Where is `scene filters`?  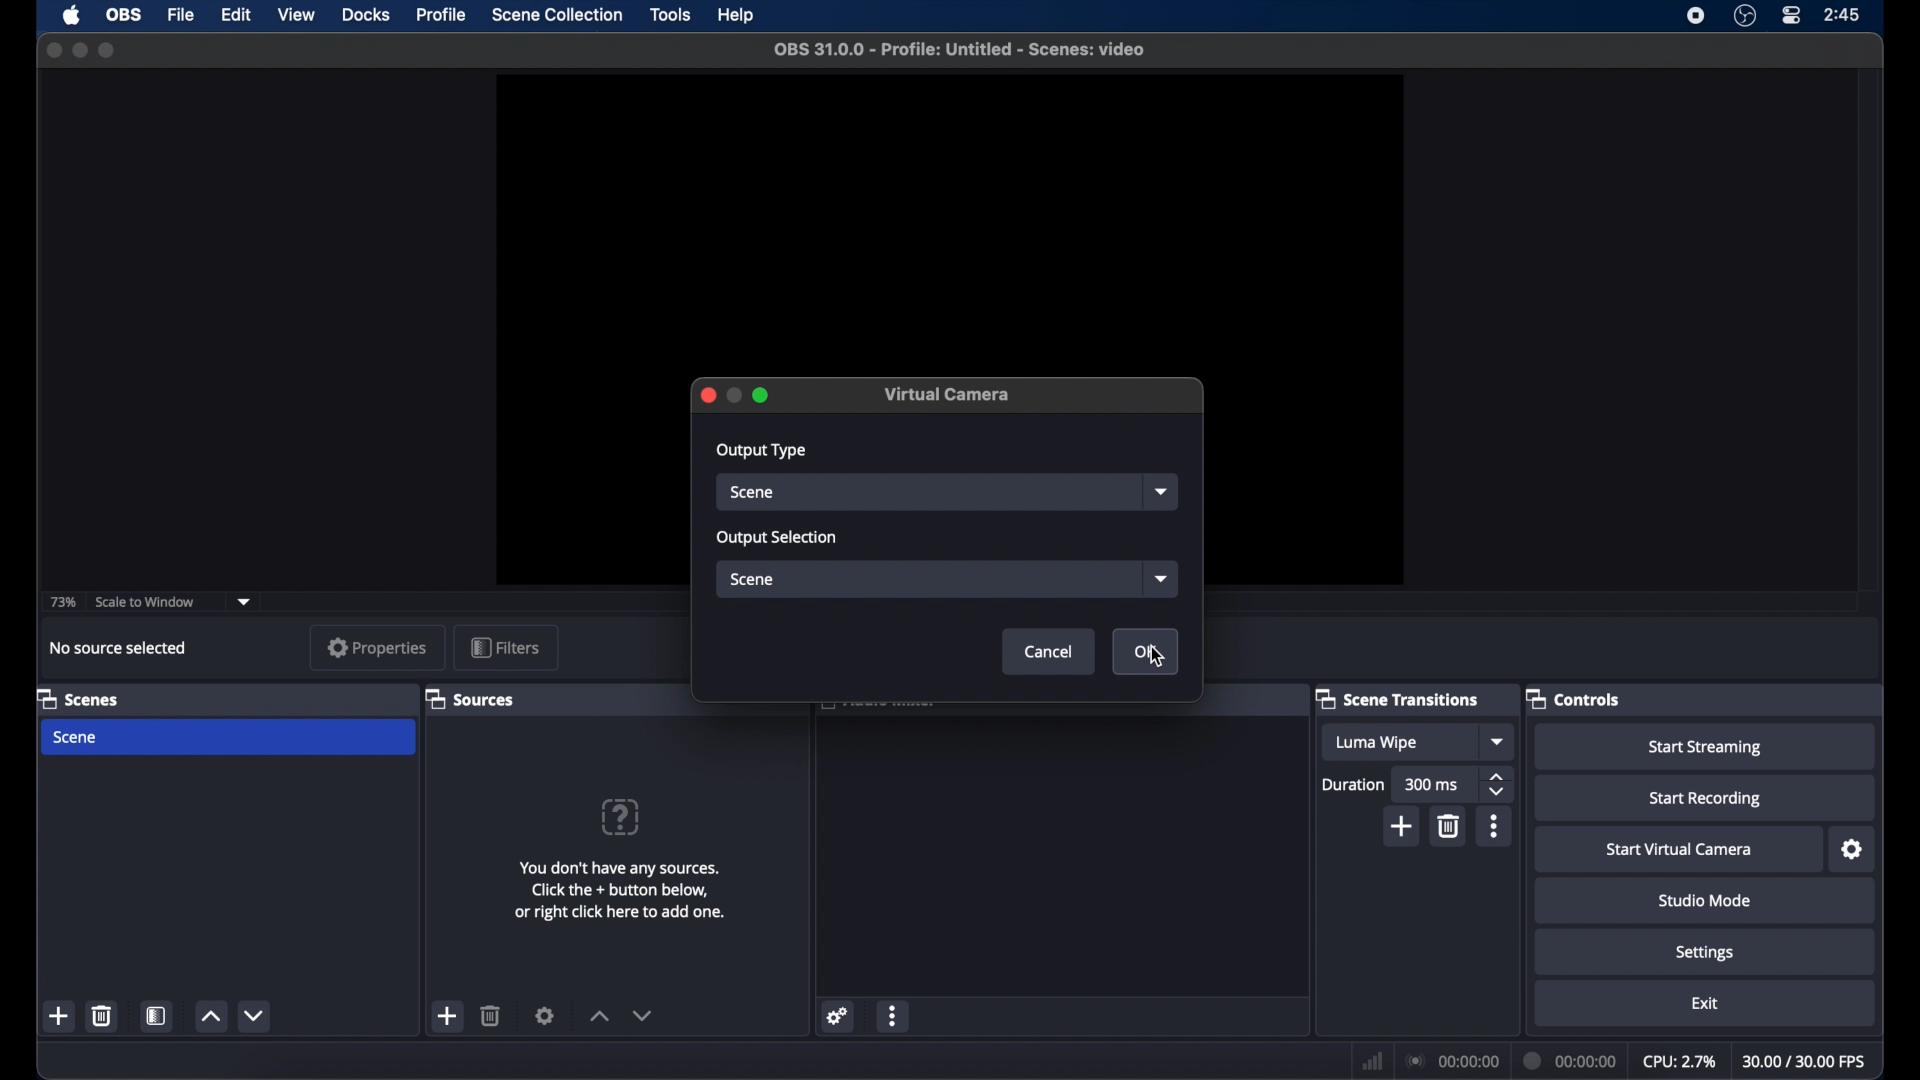 scene filters is located at coordinates (157, 1015).